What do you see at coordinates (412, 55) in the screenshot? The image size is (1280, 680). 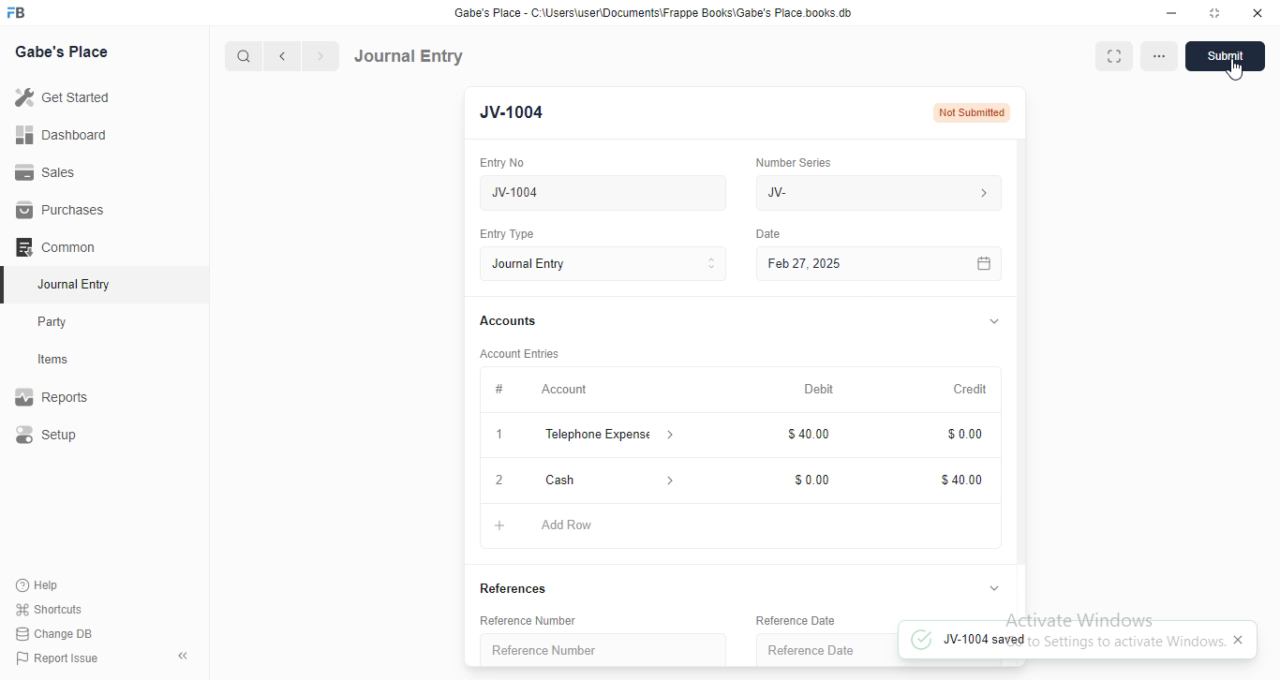 I see `Journal Entry` at bounding box center [412, 55].